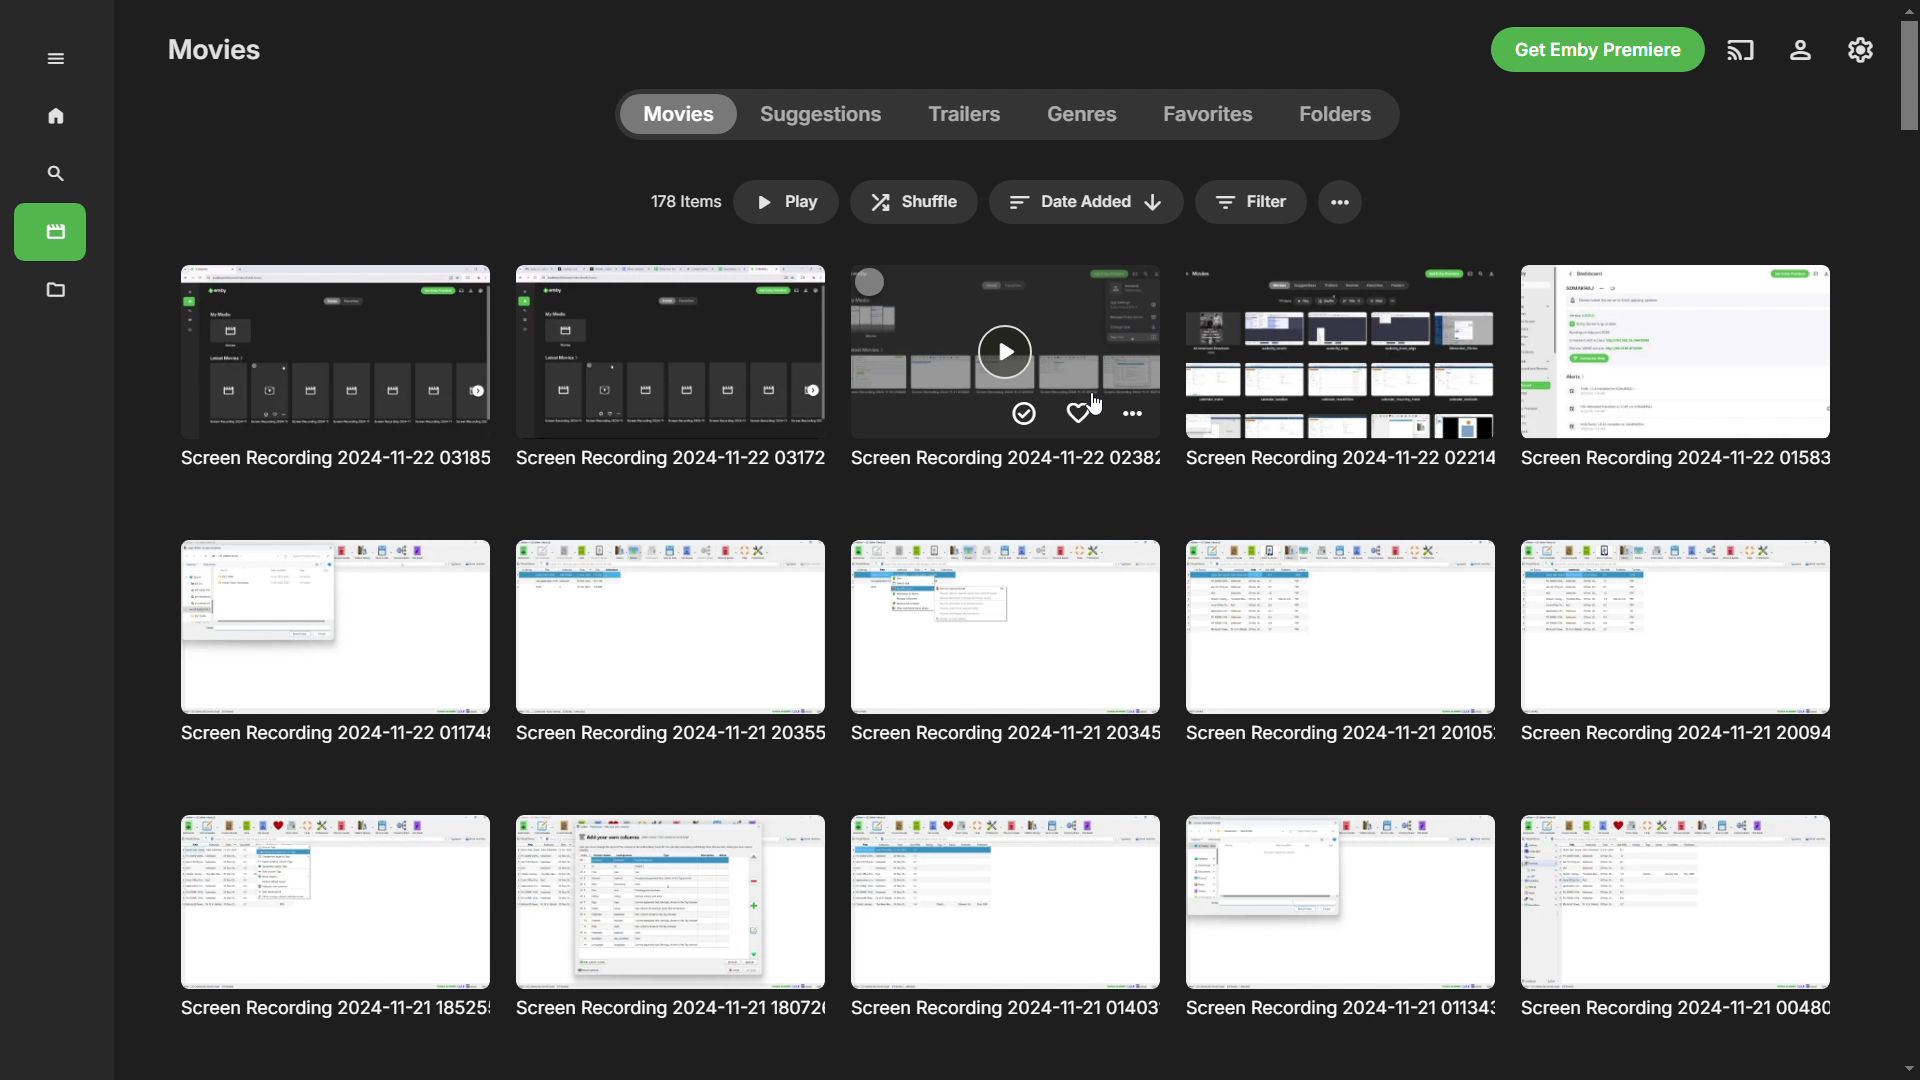 This screenshot has height=1080, width=1920. I want to click on scroll up, so click(1908, 11).